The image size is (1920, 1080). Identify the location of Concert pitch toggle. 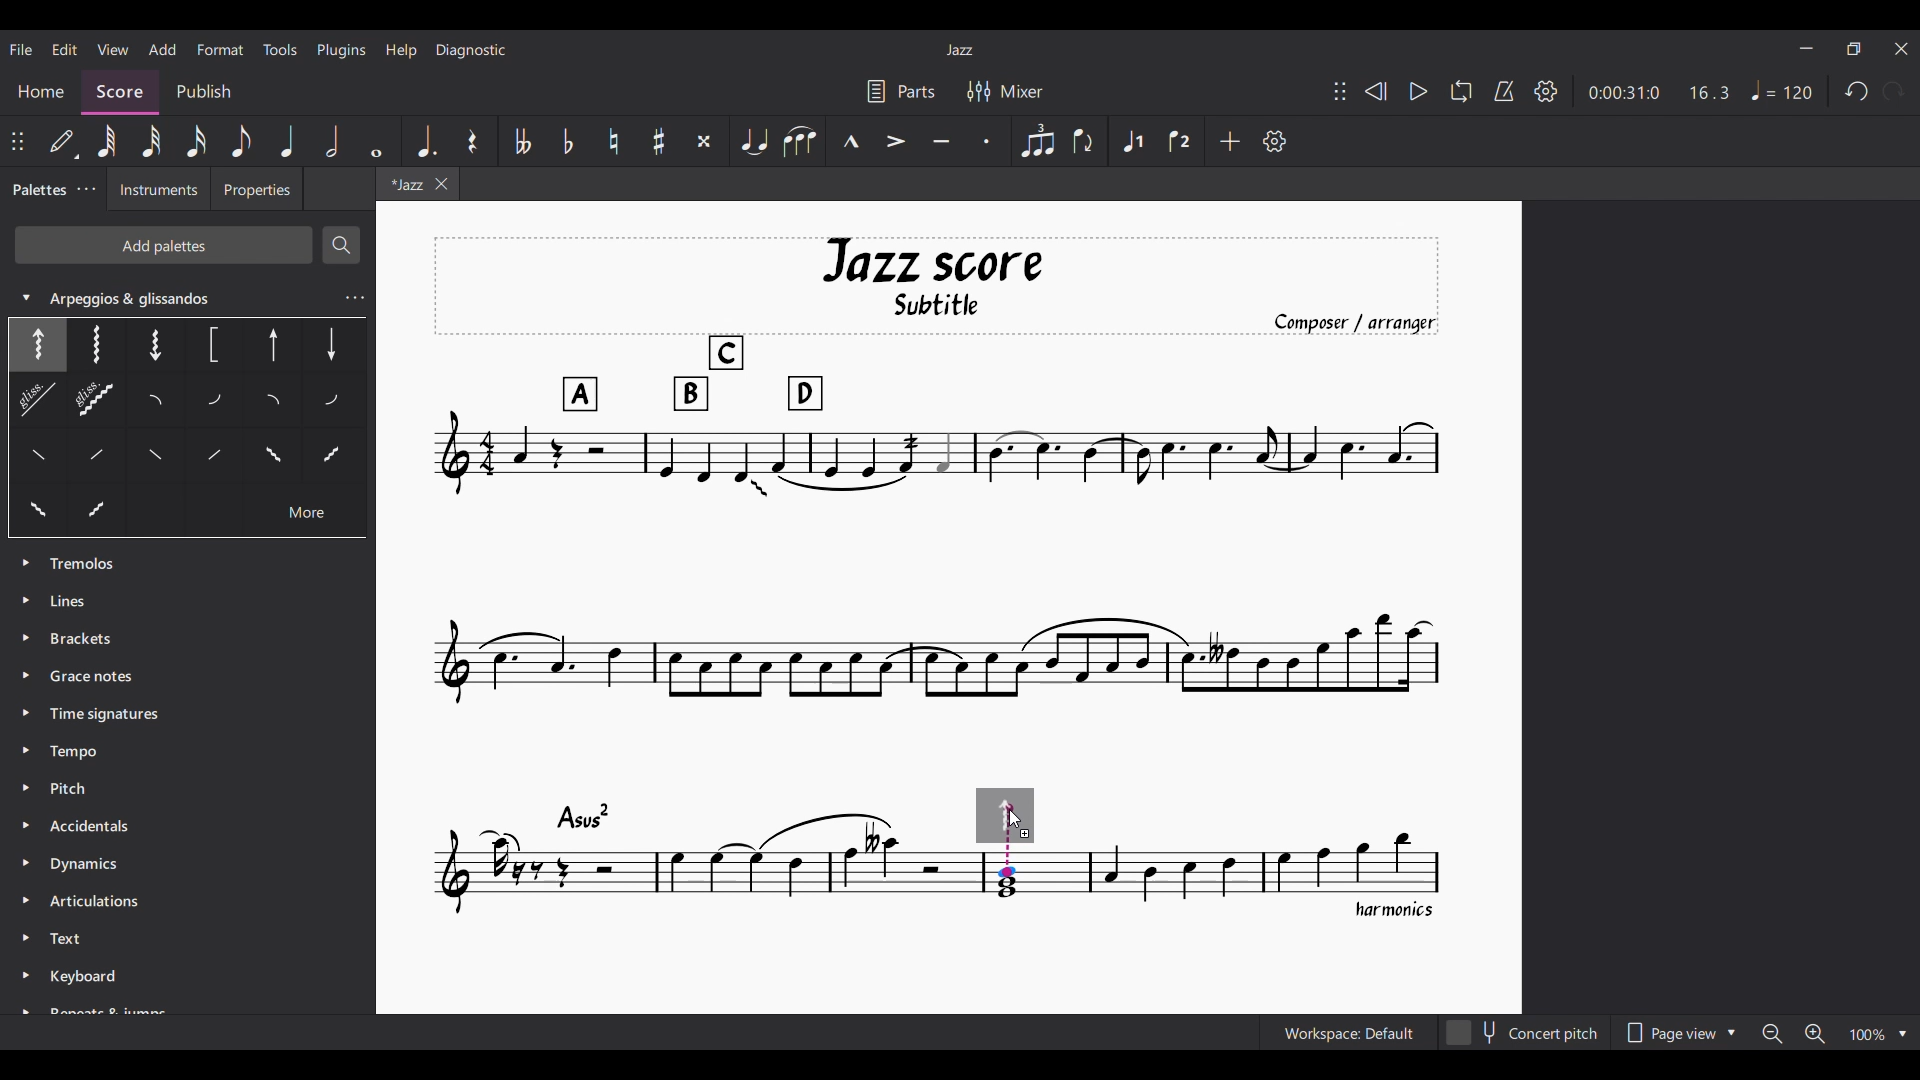
(1524, 1032).